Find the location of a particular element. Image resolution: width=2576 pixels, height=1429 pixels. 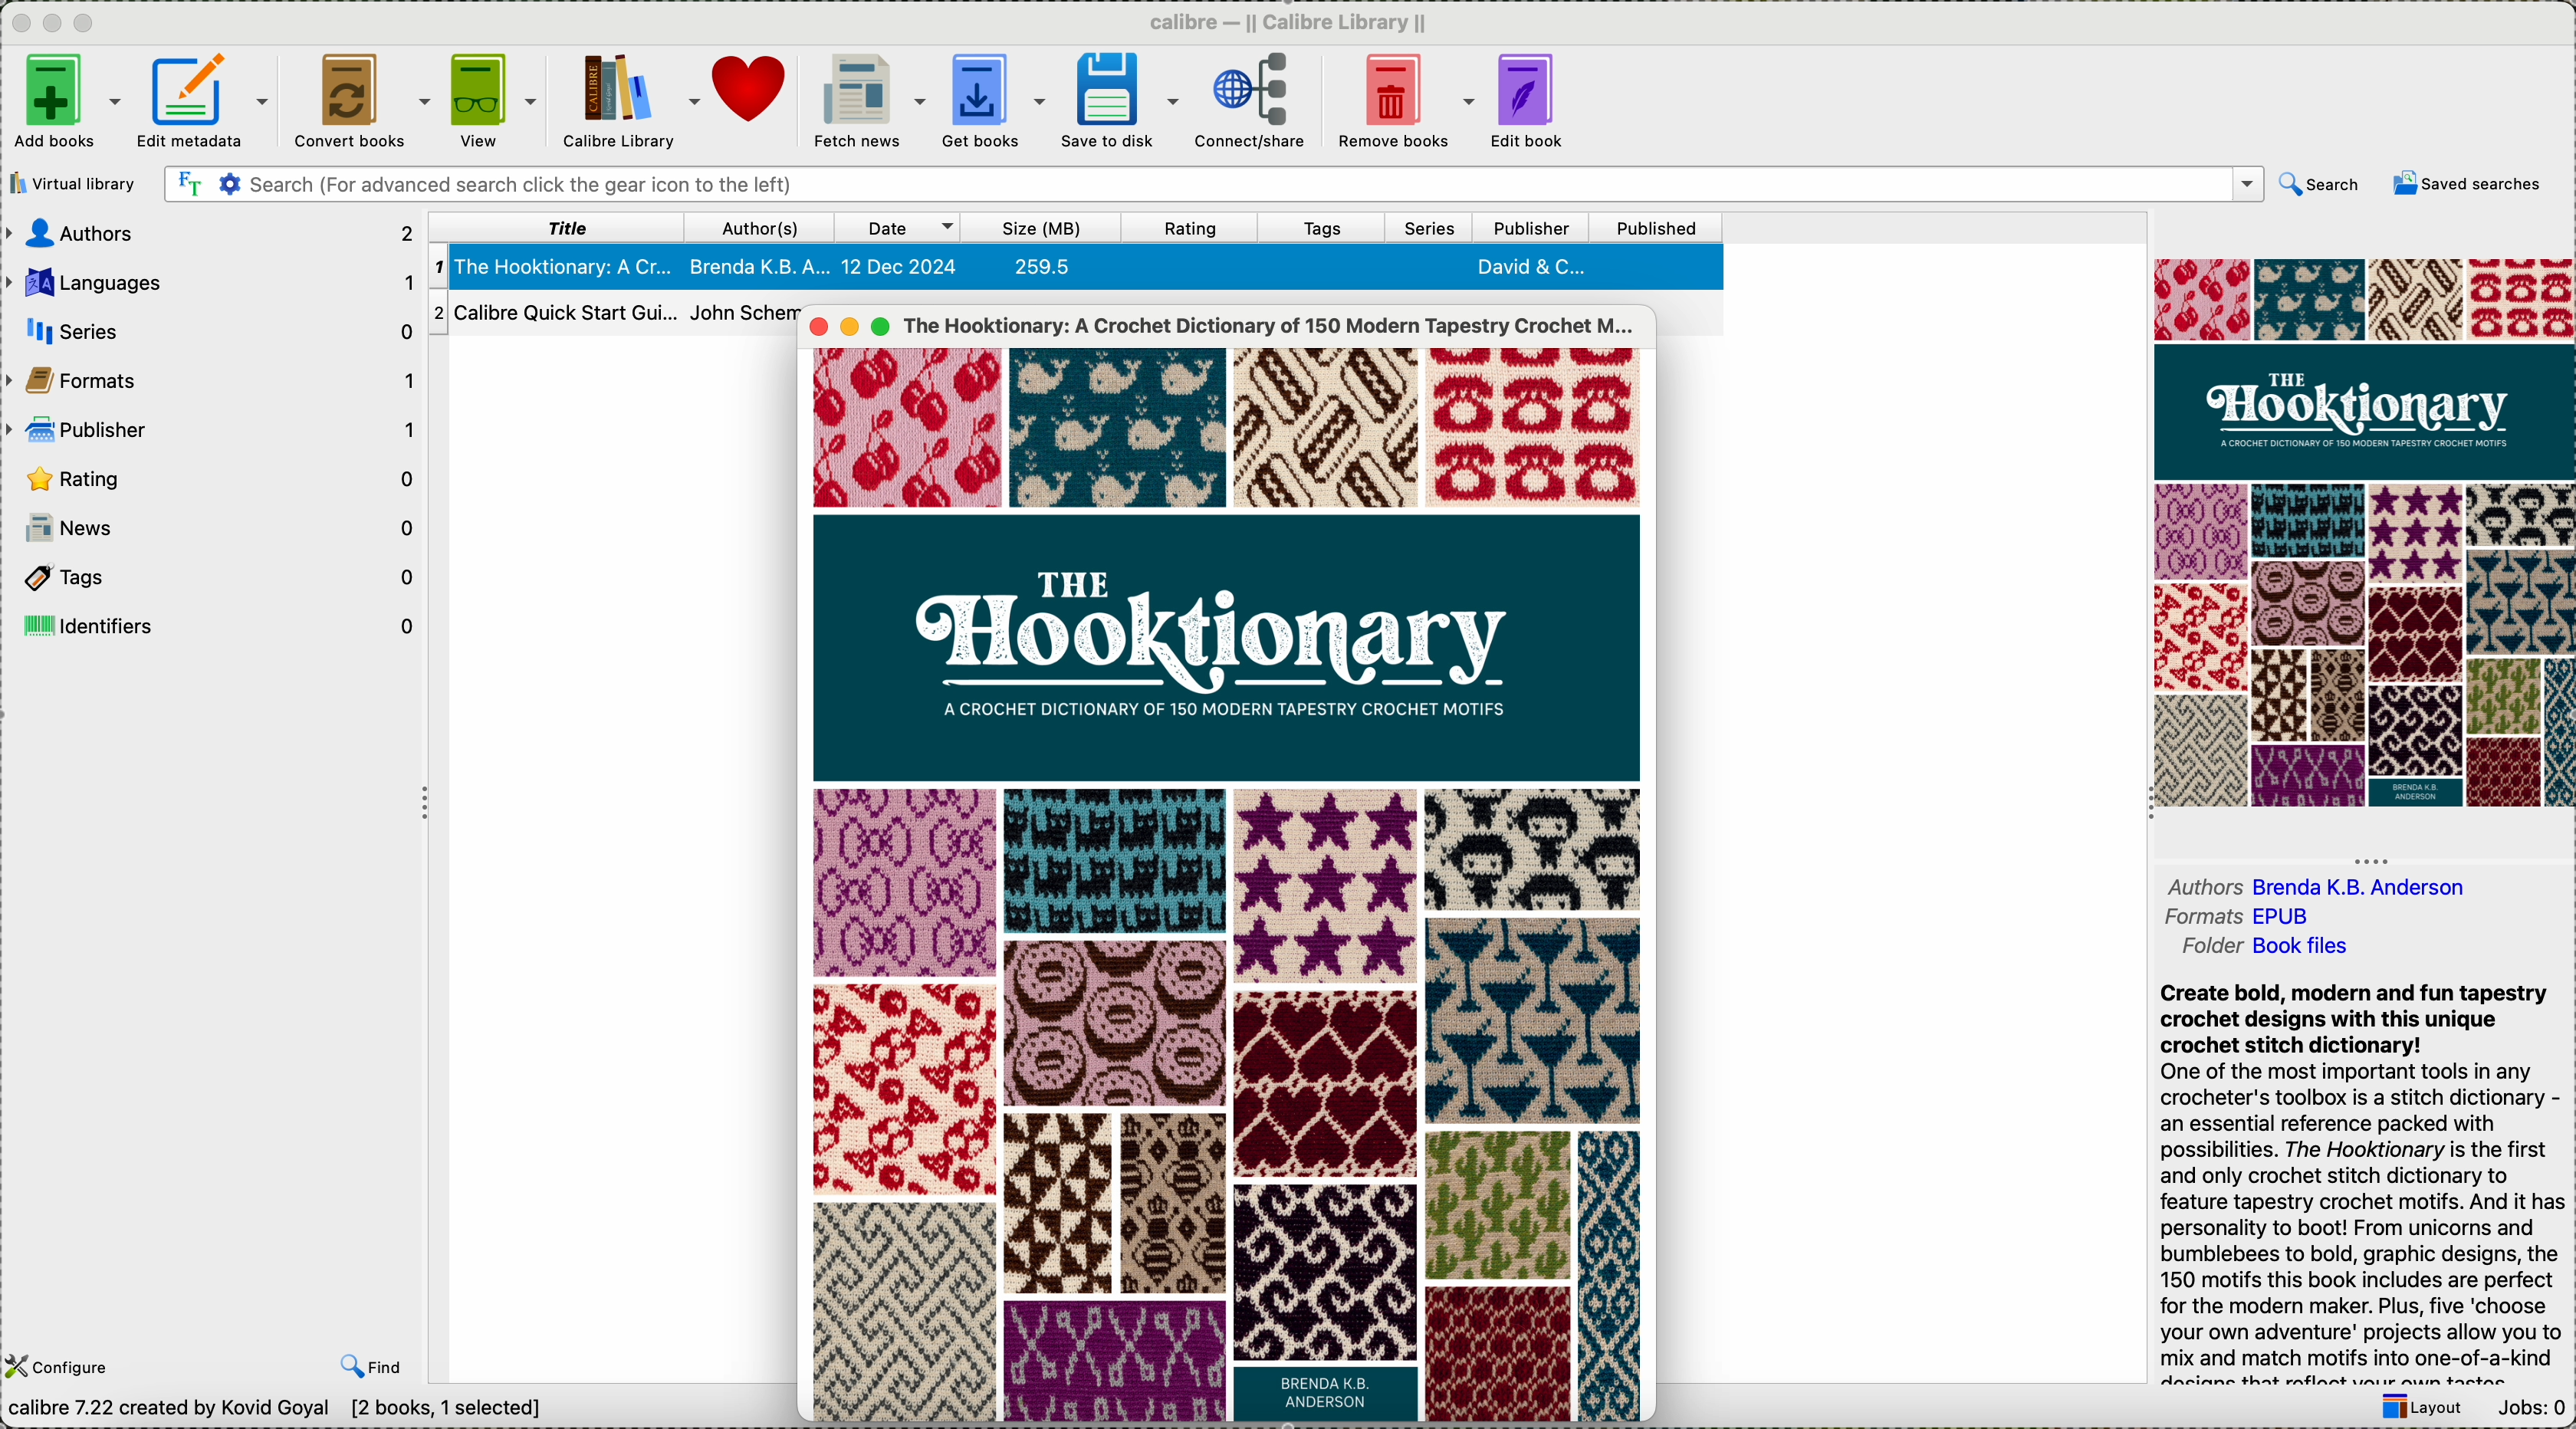

layout is located at coordinates (2415, 1410).